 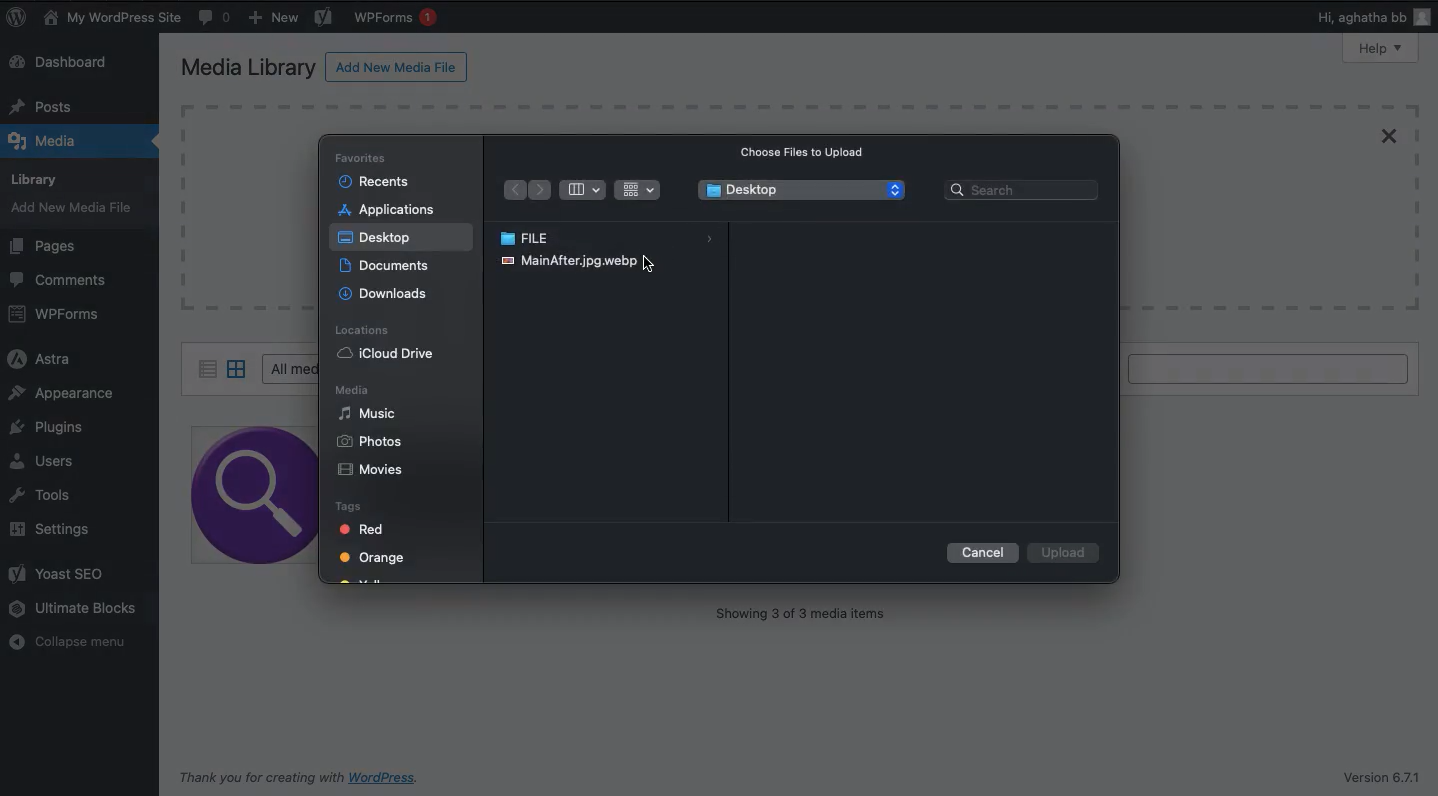 What do you see at coordinates (386, 354) in the screenshot?
I see `iCloud drive ` at bounding box center [386, 354].